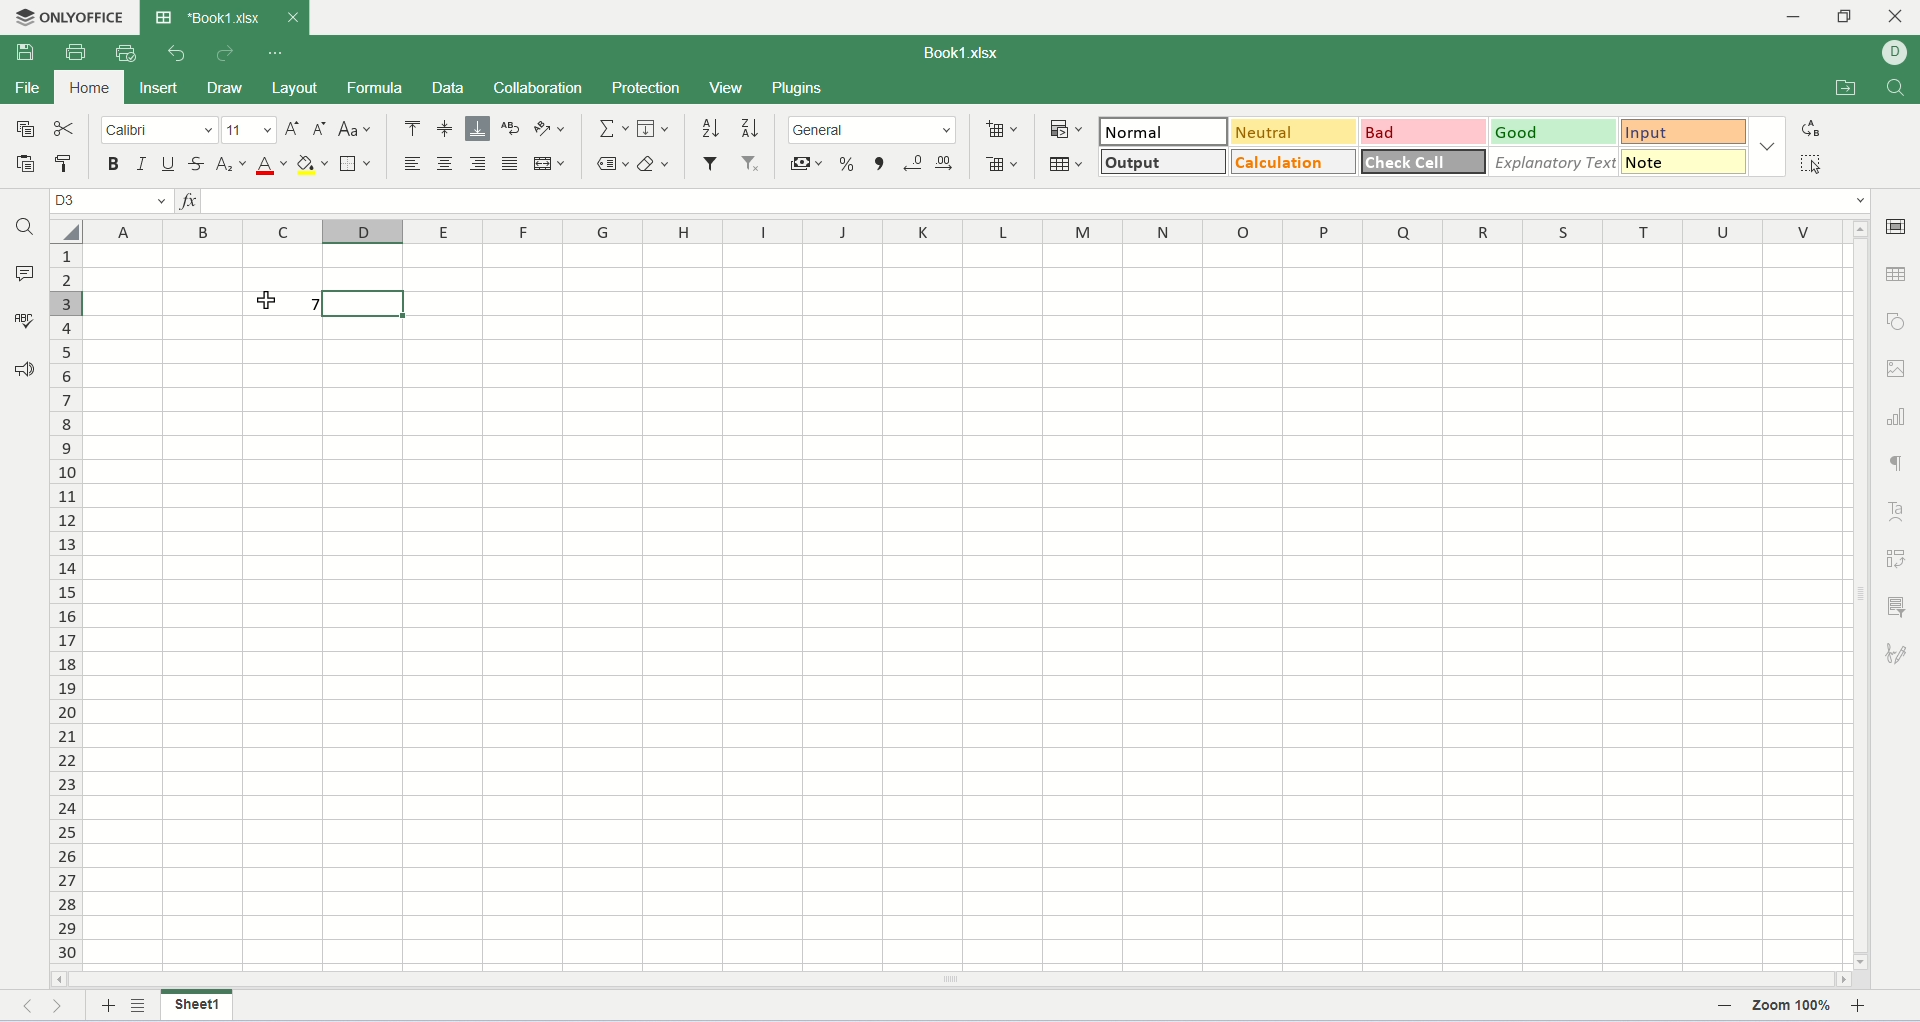 This screenshot has height=1022, width=1920. What do you see at coordinates (1790, 15) in the screenshot?
I see `minimize` at bounding box center [1790, 15].